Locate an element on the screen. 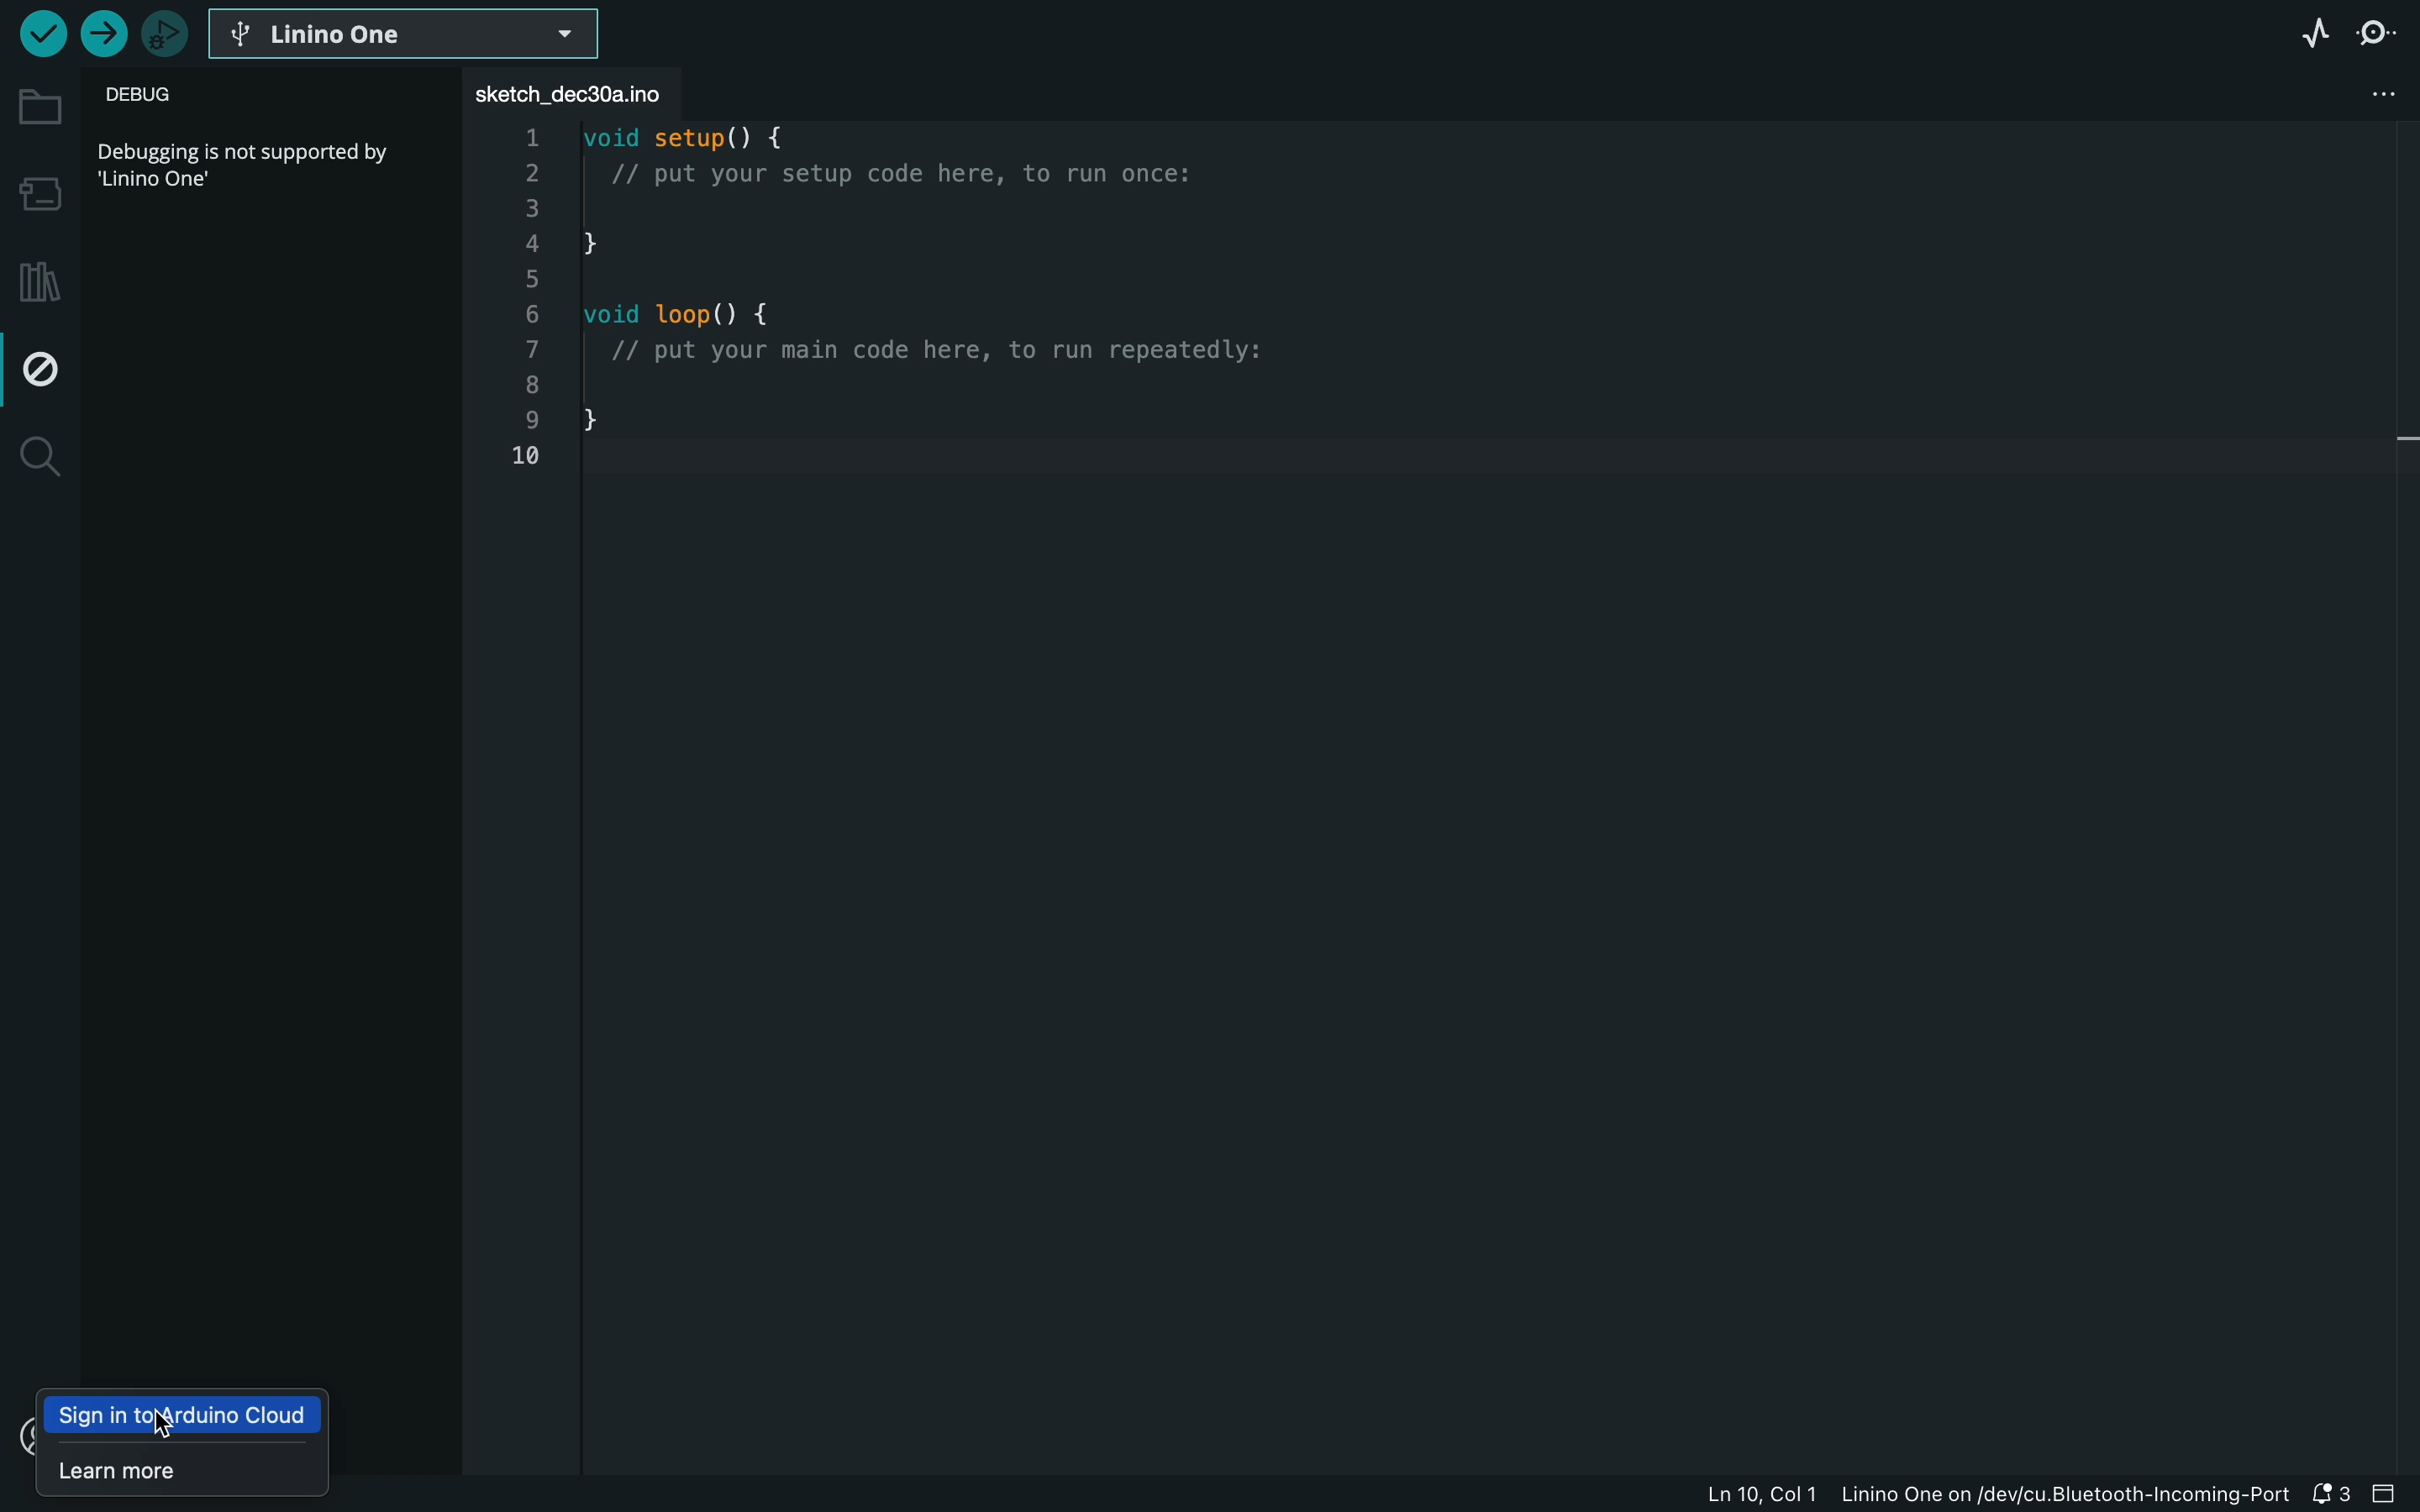 The height and width of the screenshot is (1512, 2420). serial monitor is located at coordinates (2379, 35).